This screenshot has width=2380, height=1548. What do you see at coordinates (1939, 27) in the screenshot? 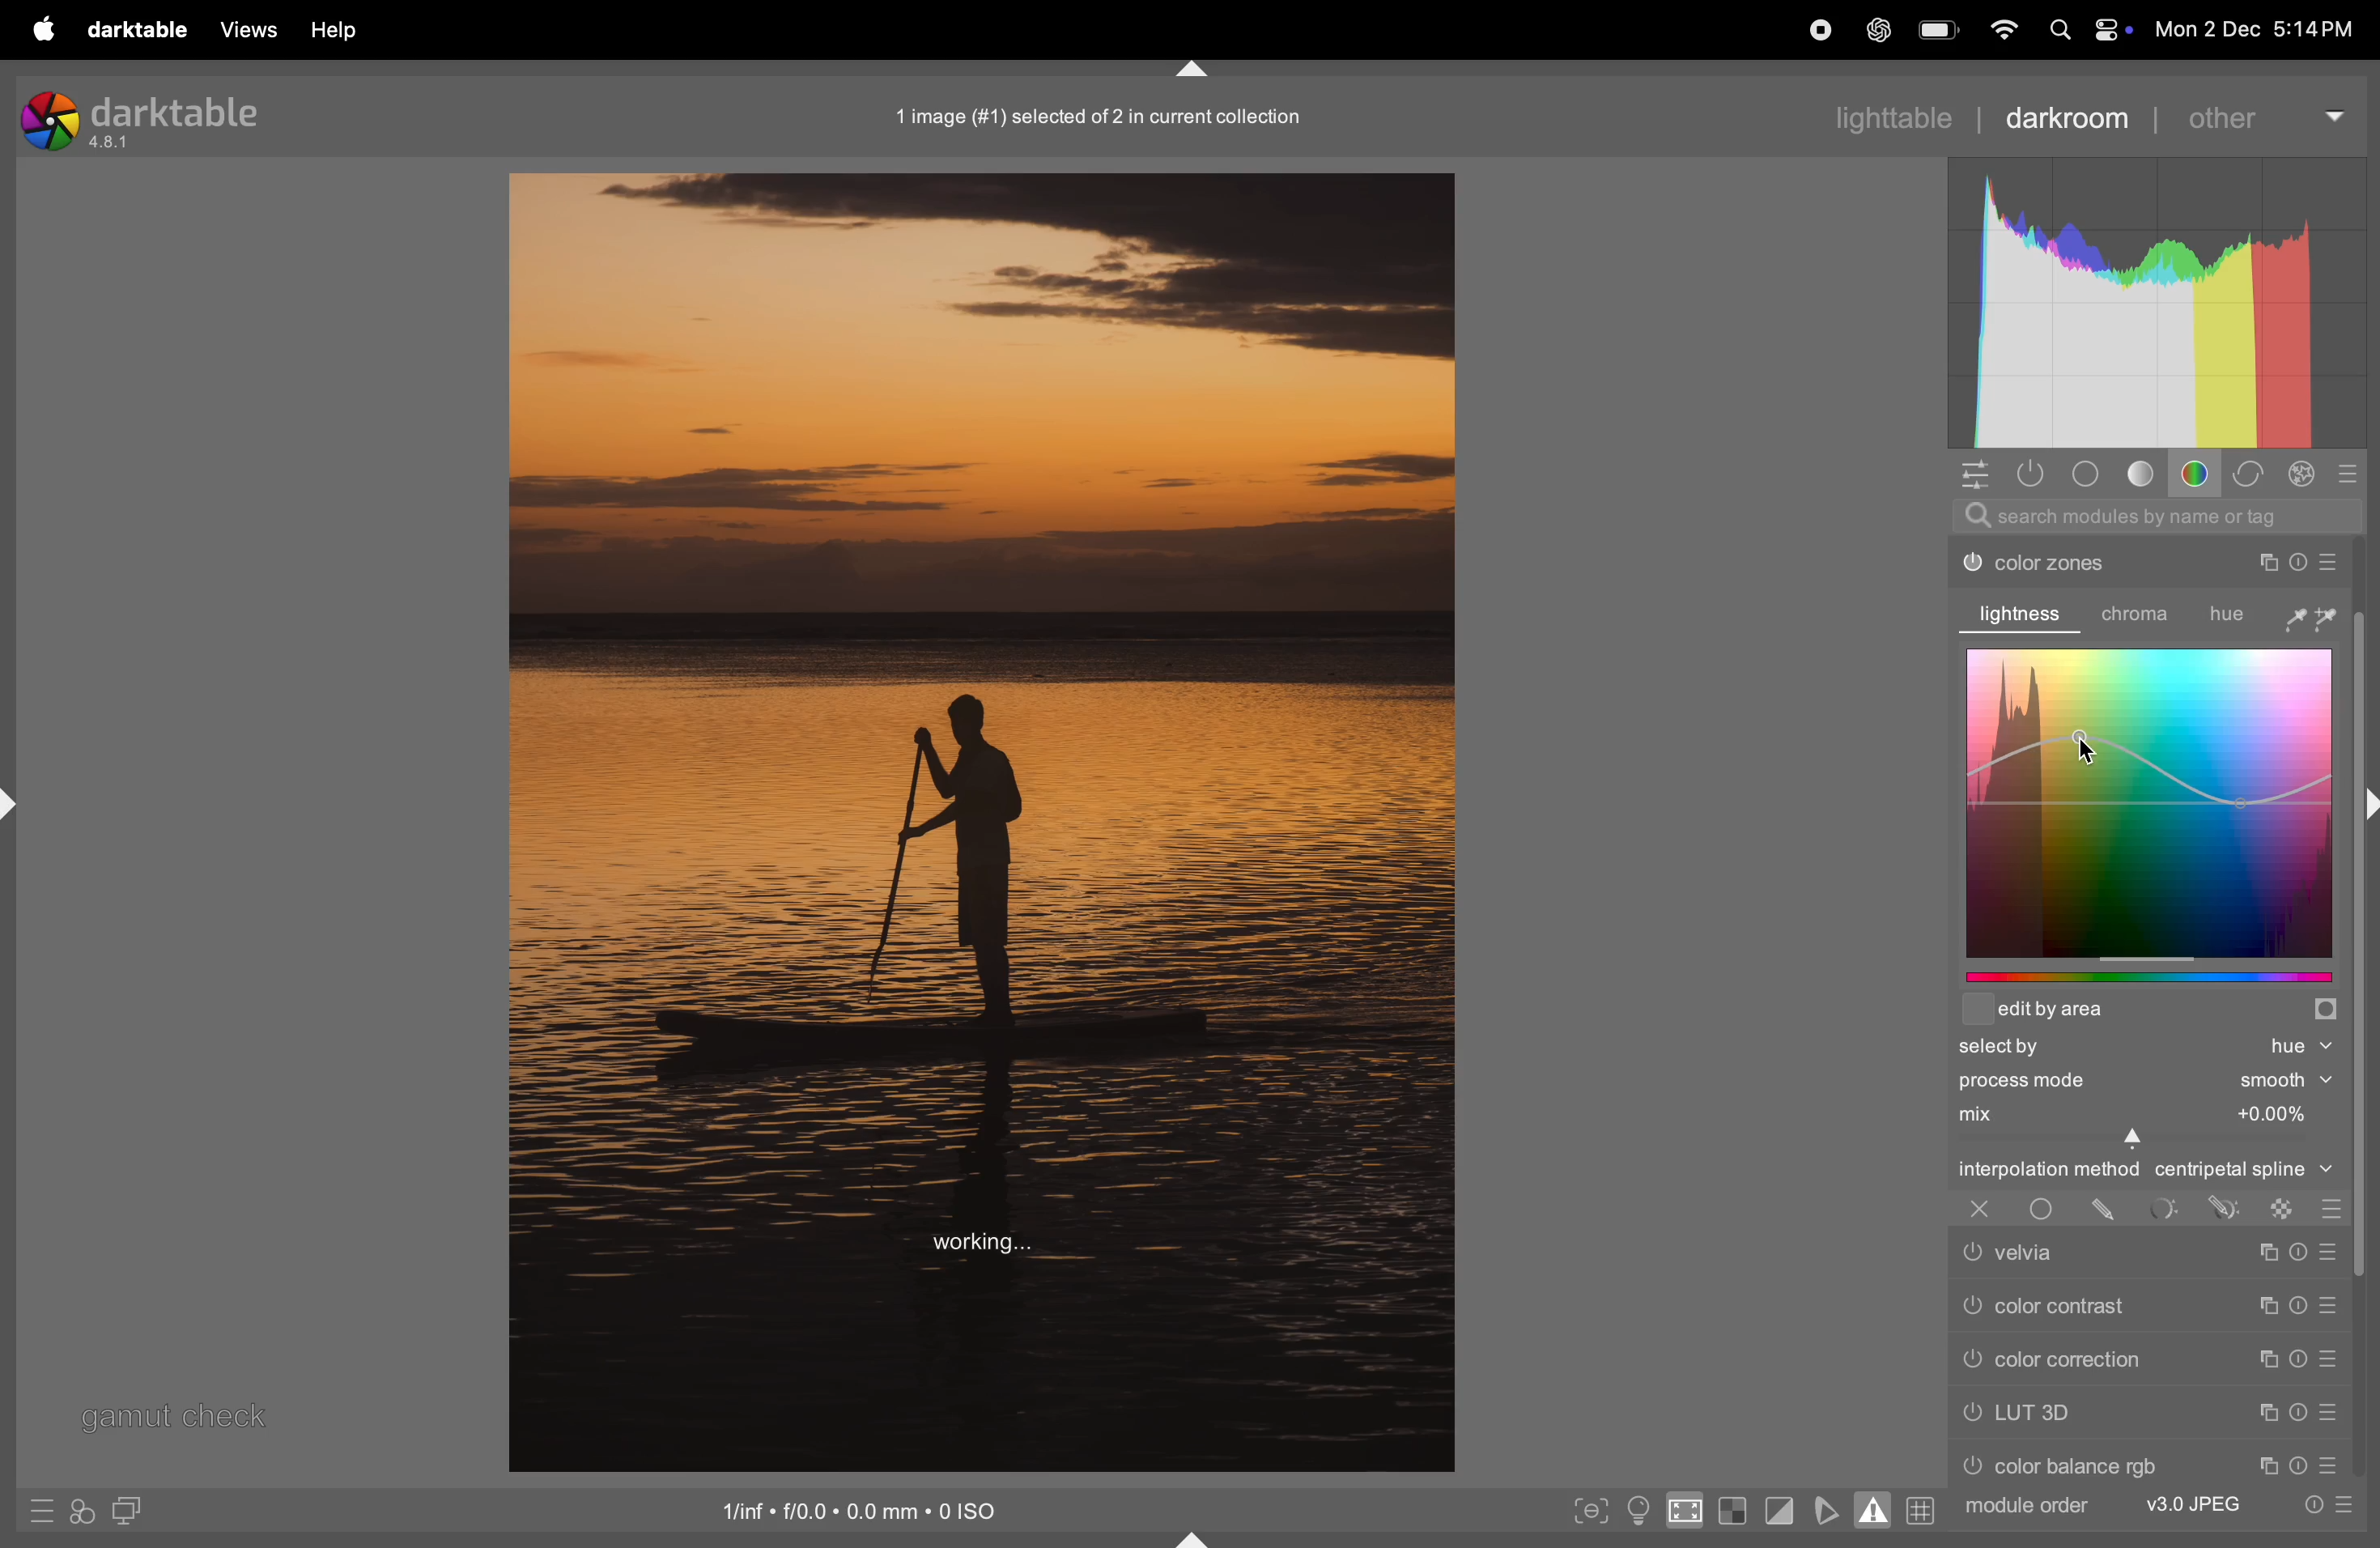
I see `battery` at bounding box center [1939, 27].